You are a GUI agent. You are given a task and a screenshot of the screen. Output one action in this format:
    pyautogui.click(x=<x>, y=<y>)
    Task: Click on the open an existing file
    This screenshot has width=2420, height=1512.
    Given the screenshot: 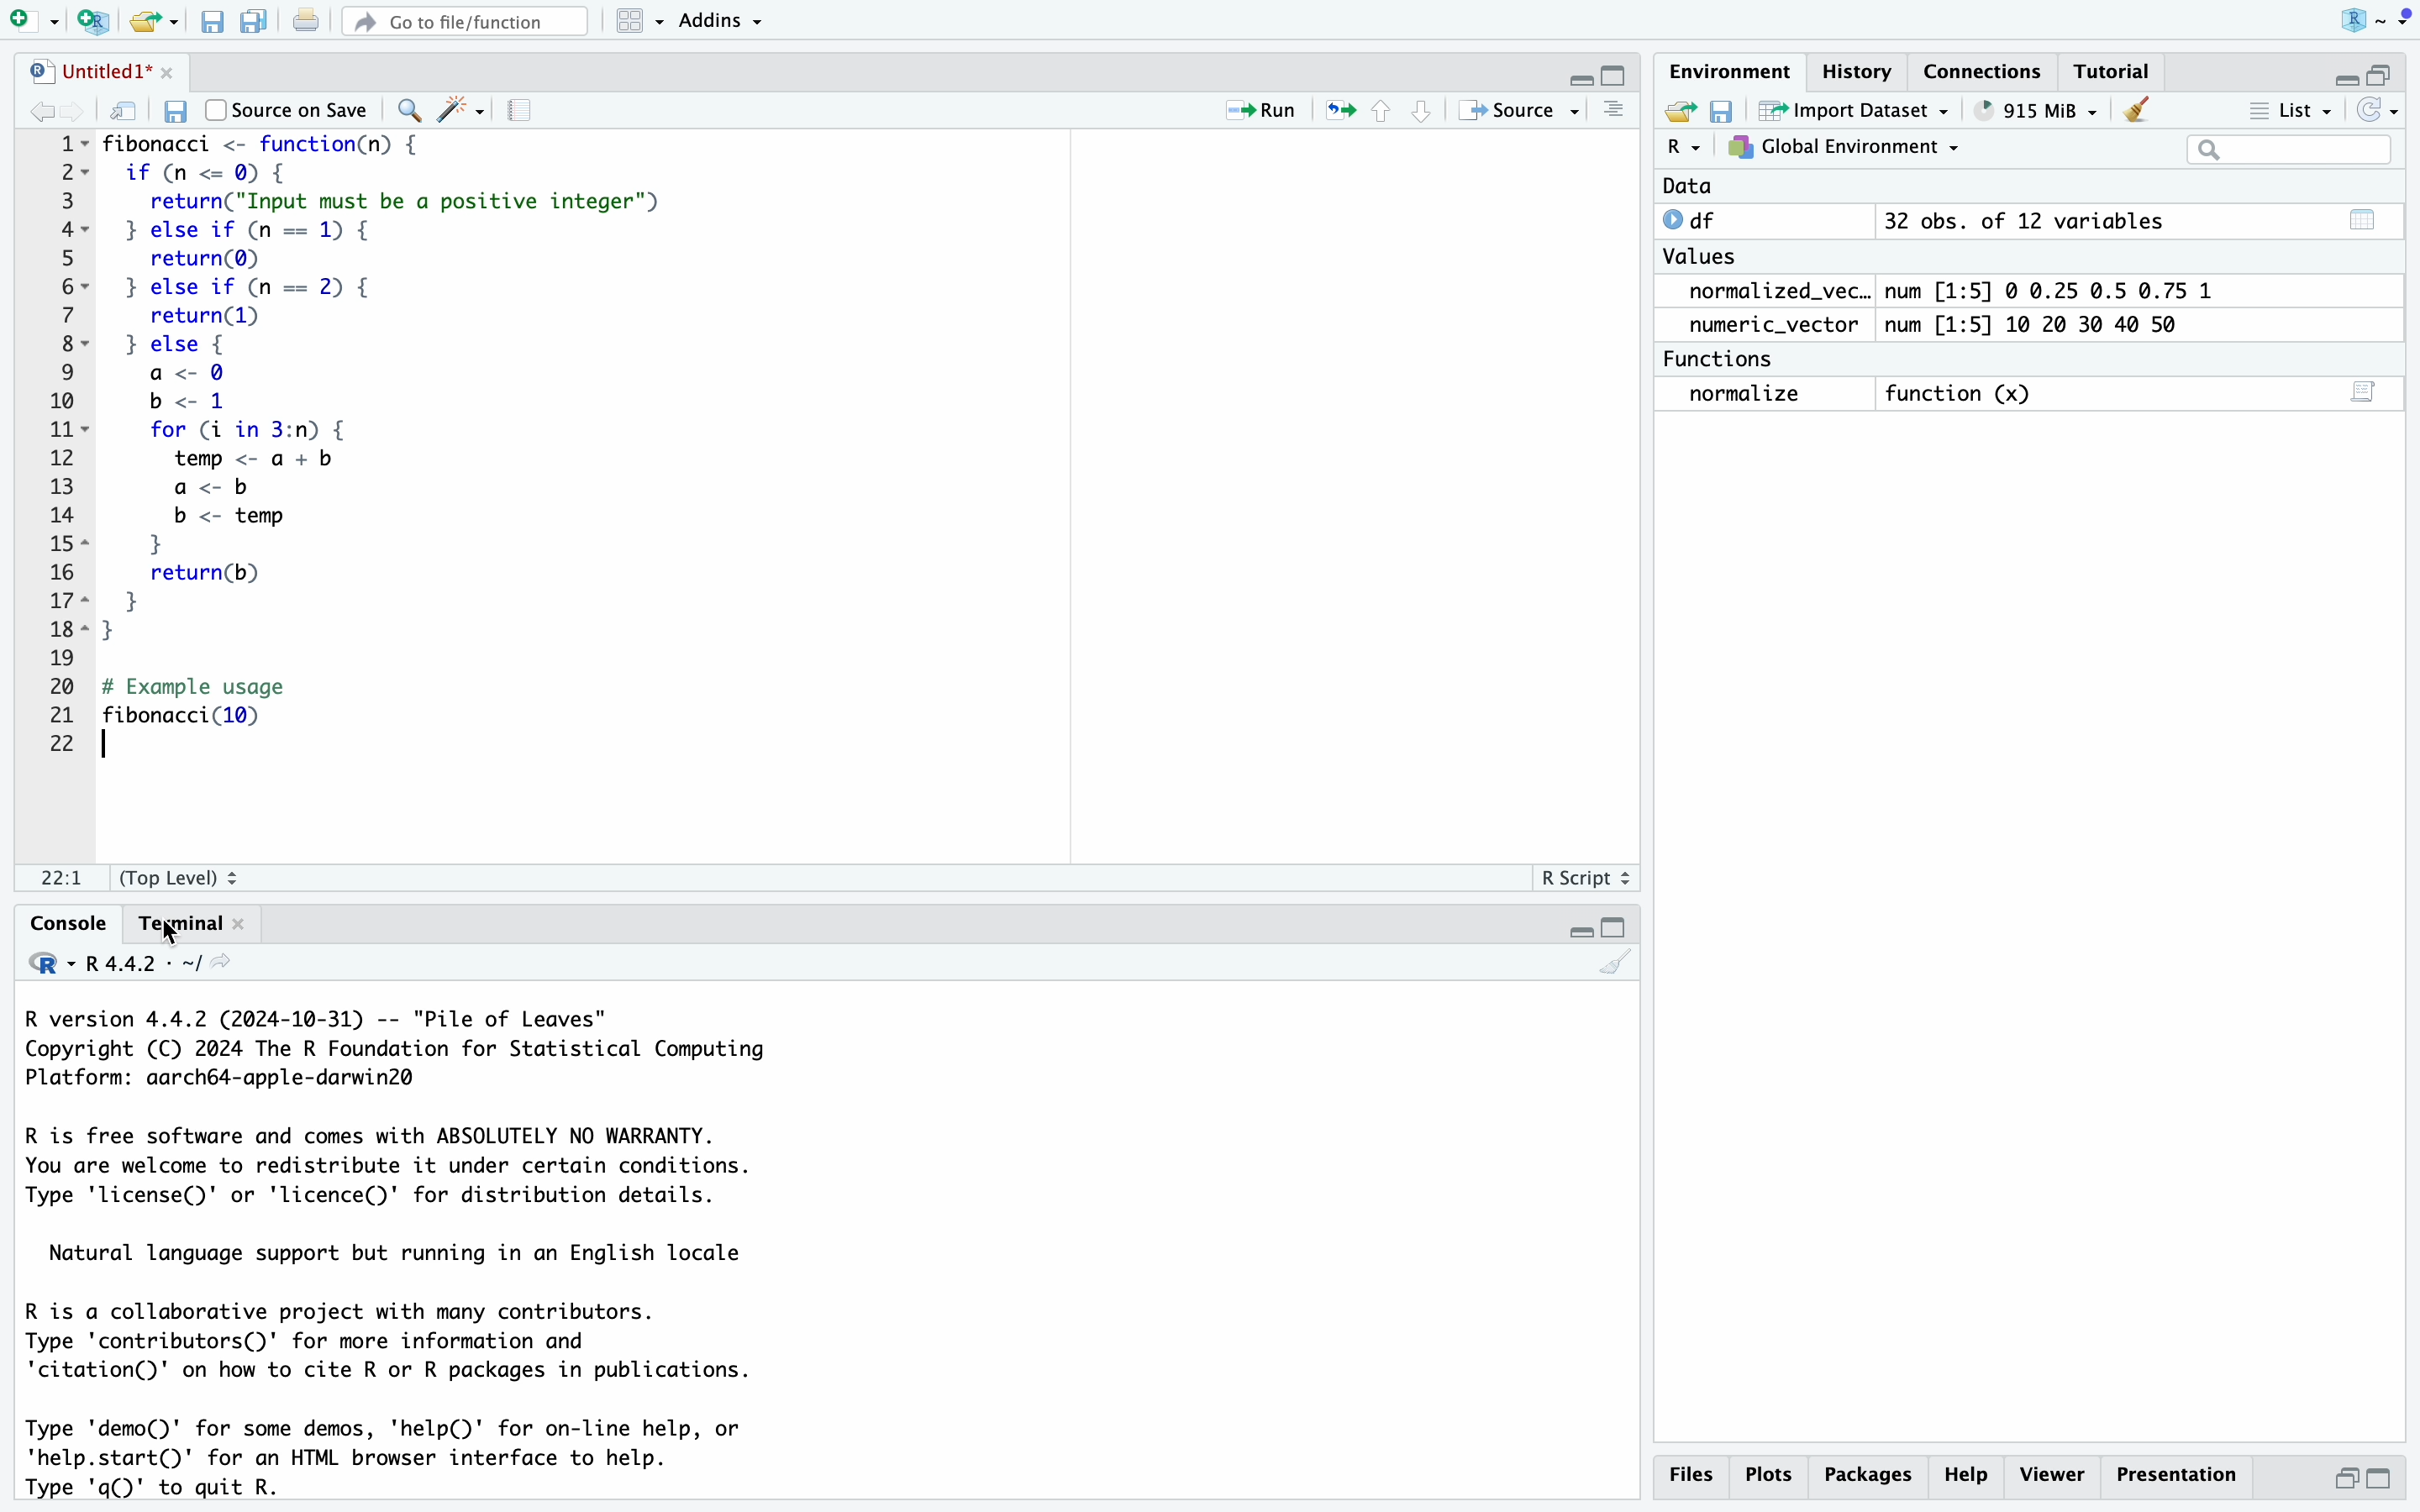 What is the action you would take?
    pyautogui.click(x=153, y=21)
    